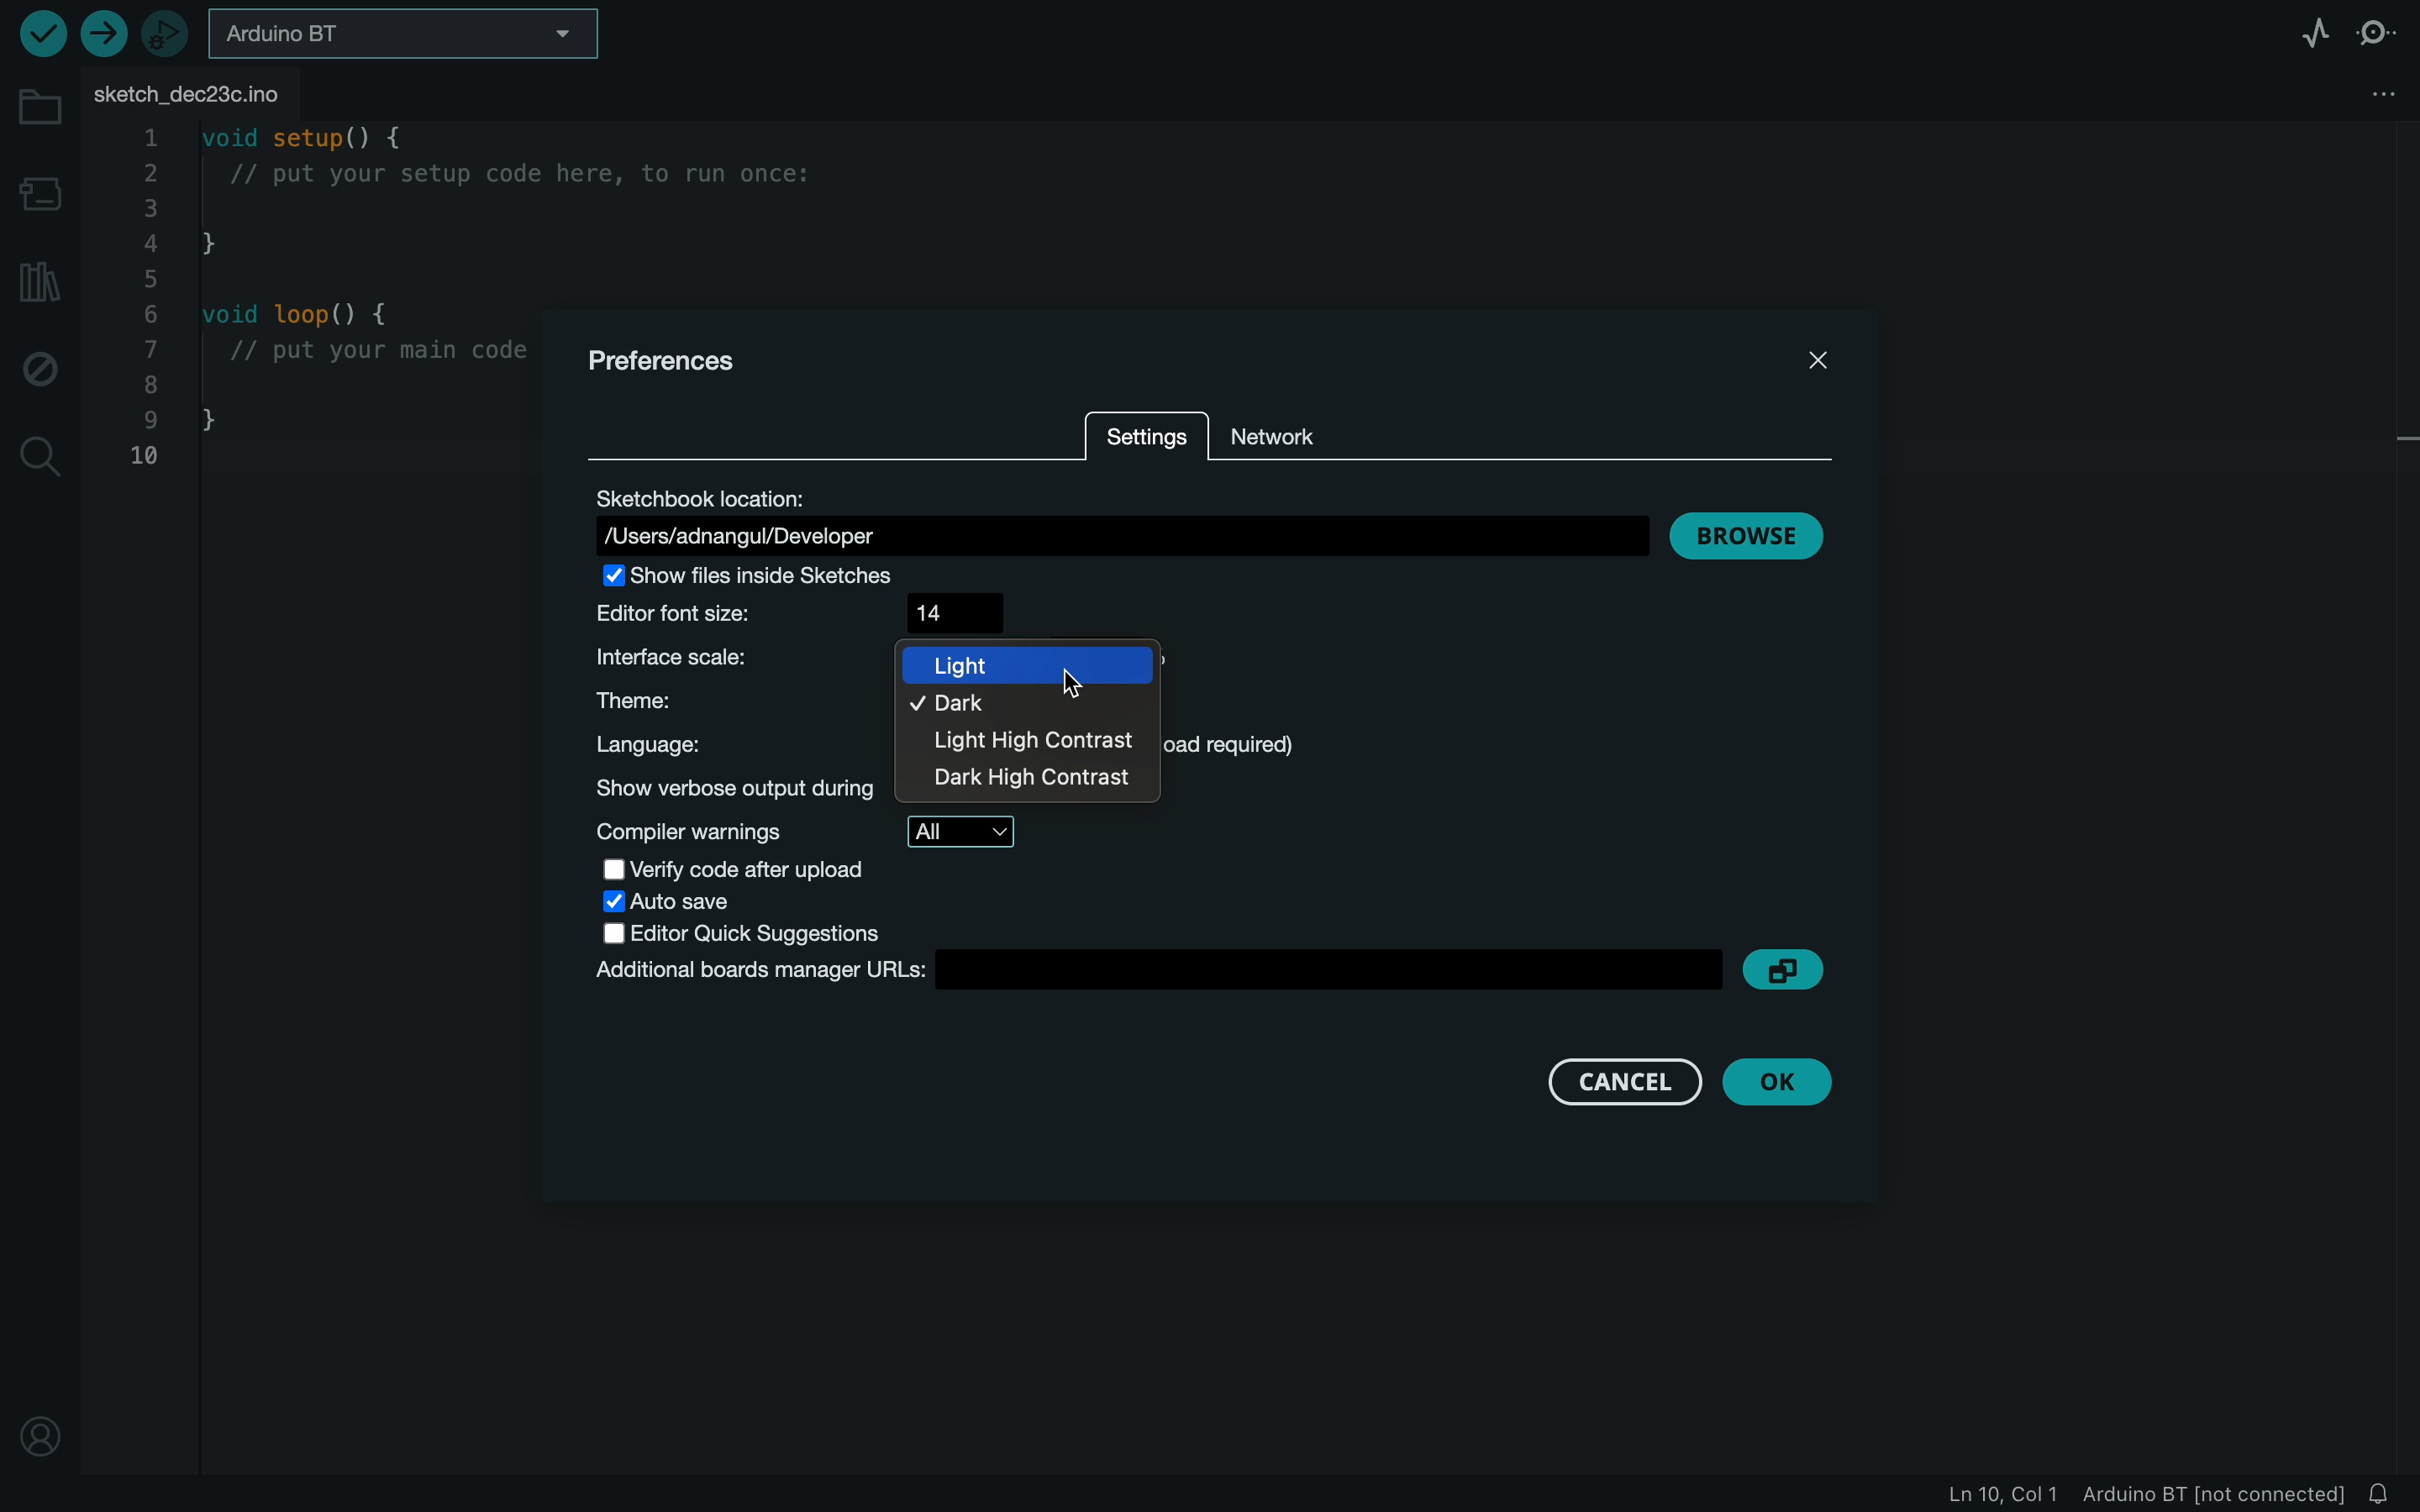 This screenshot has width=2420, height=1512. What do you see at coordinates (1790, 1081) in the screenshot?
I see `ok` at bounding box center [1790, 1081].